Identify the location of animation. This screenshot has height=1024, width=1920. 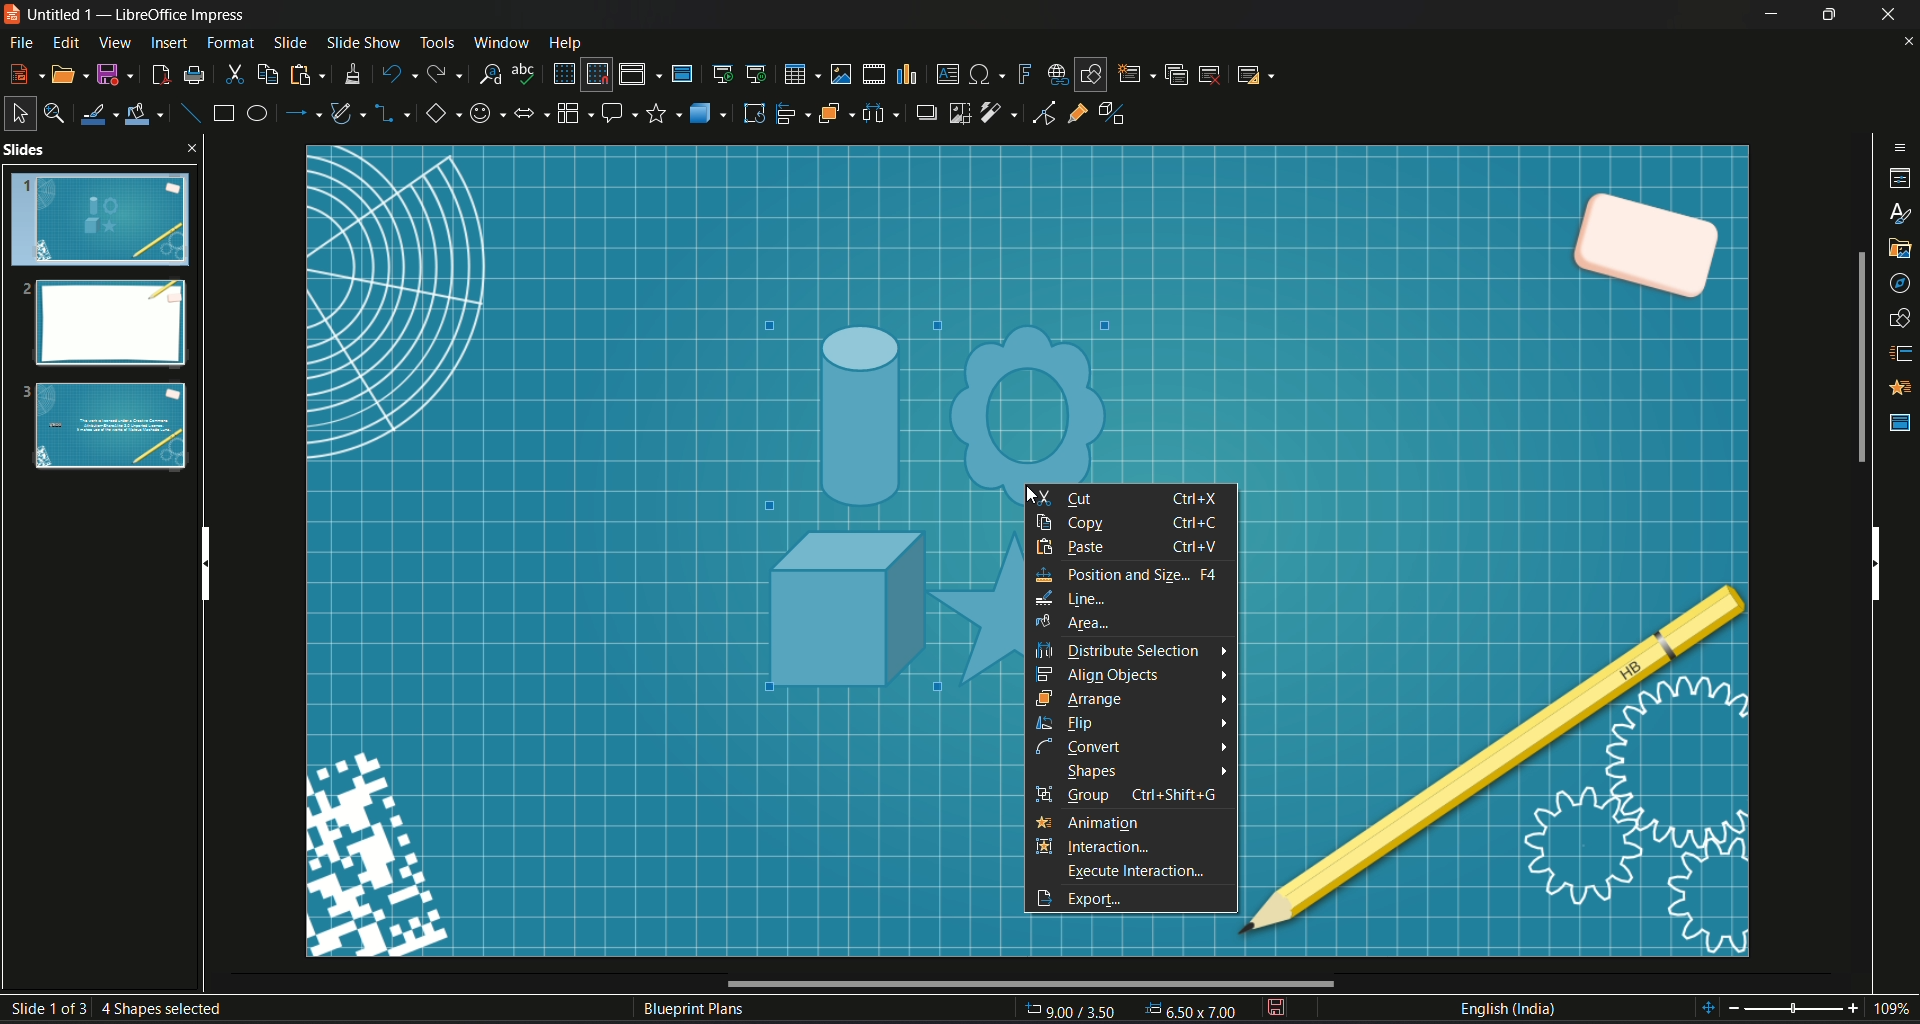
(1102, 824).